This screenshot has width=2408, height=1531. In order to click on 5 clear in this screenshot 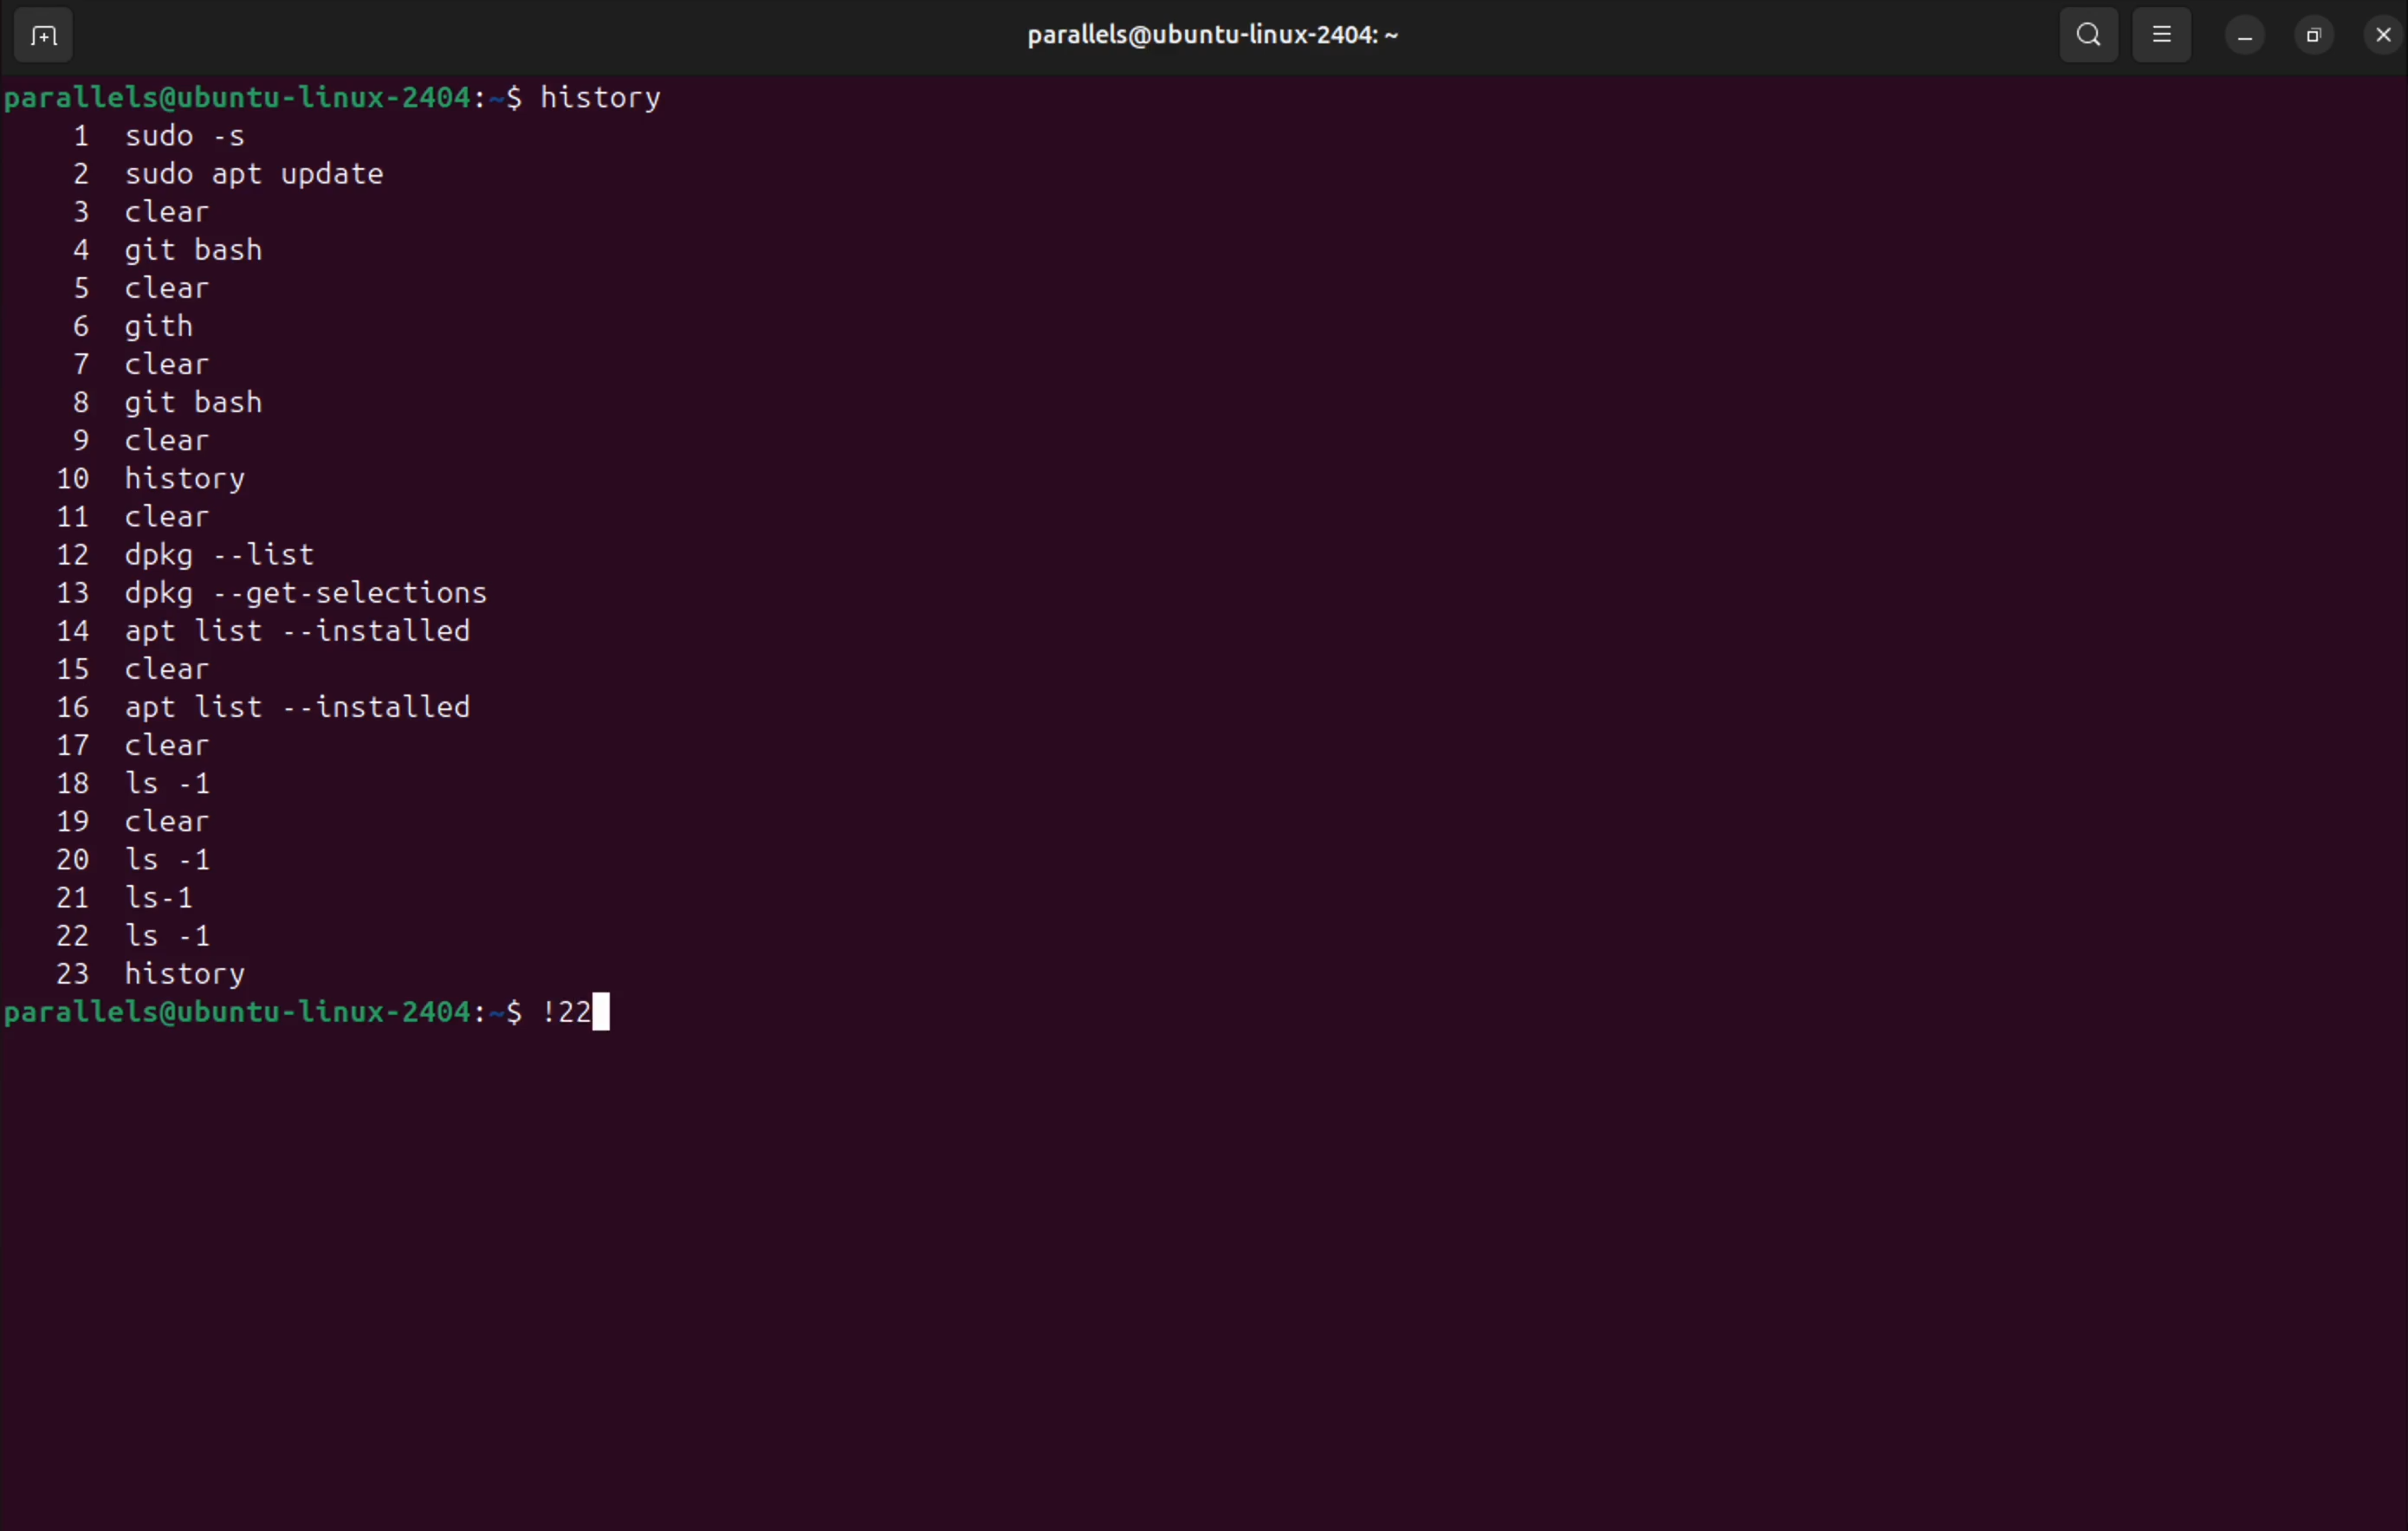, I will do `click(157, 290)`.